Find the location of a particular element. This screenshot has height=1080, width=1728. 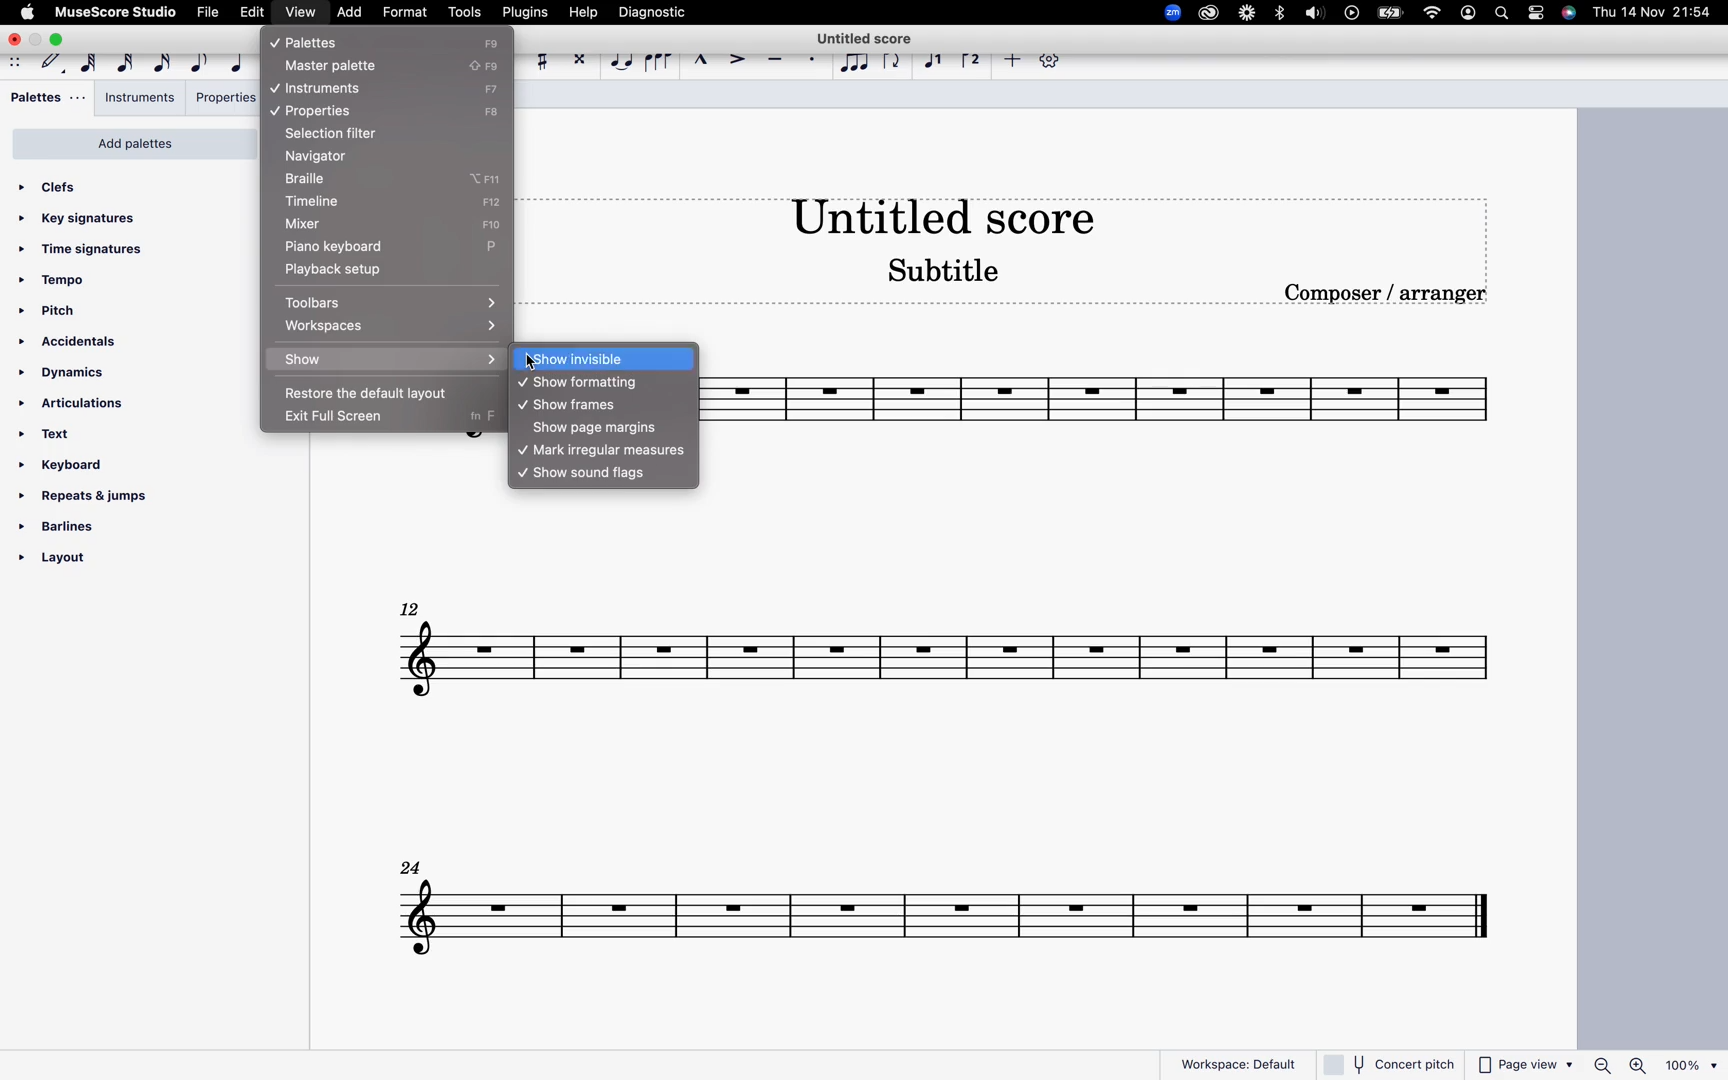

musescore studio is located at coordinates (115, 12).